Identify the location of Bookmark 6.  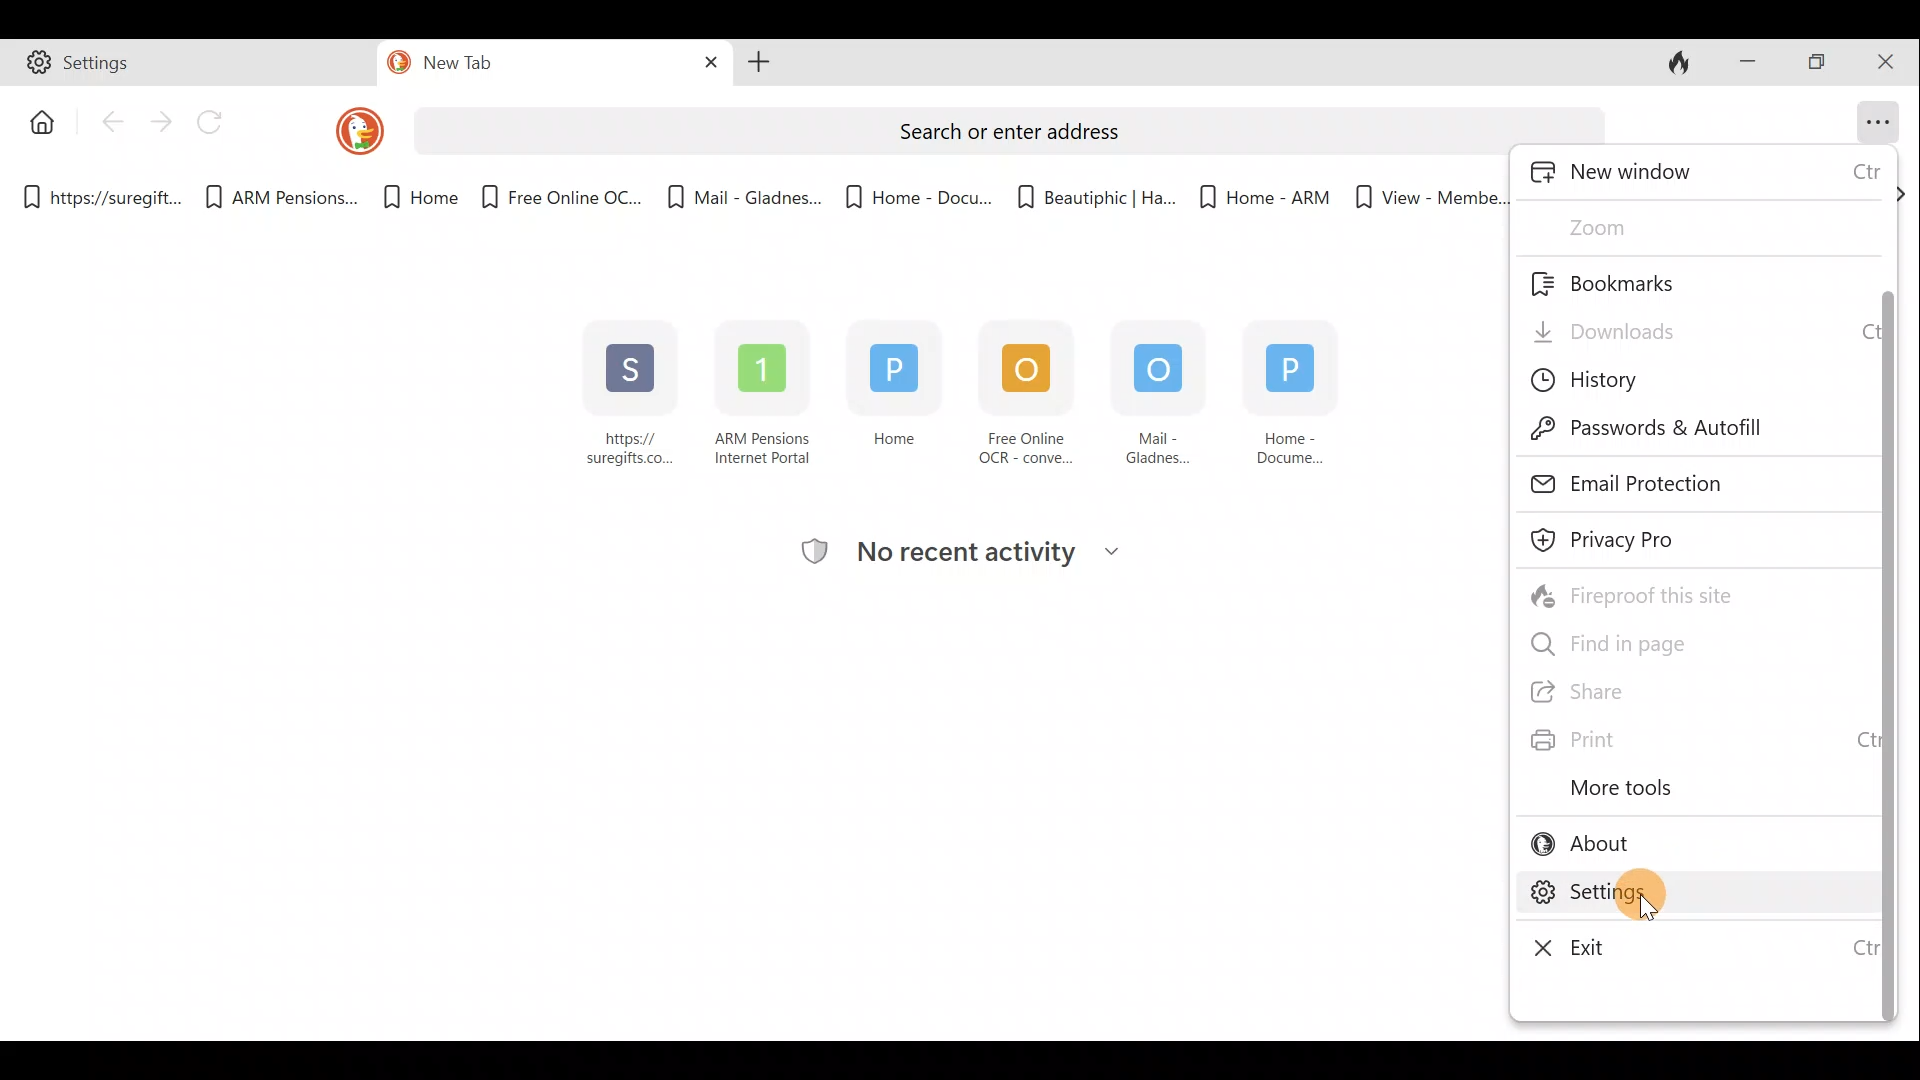
(919, 194).